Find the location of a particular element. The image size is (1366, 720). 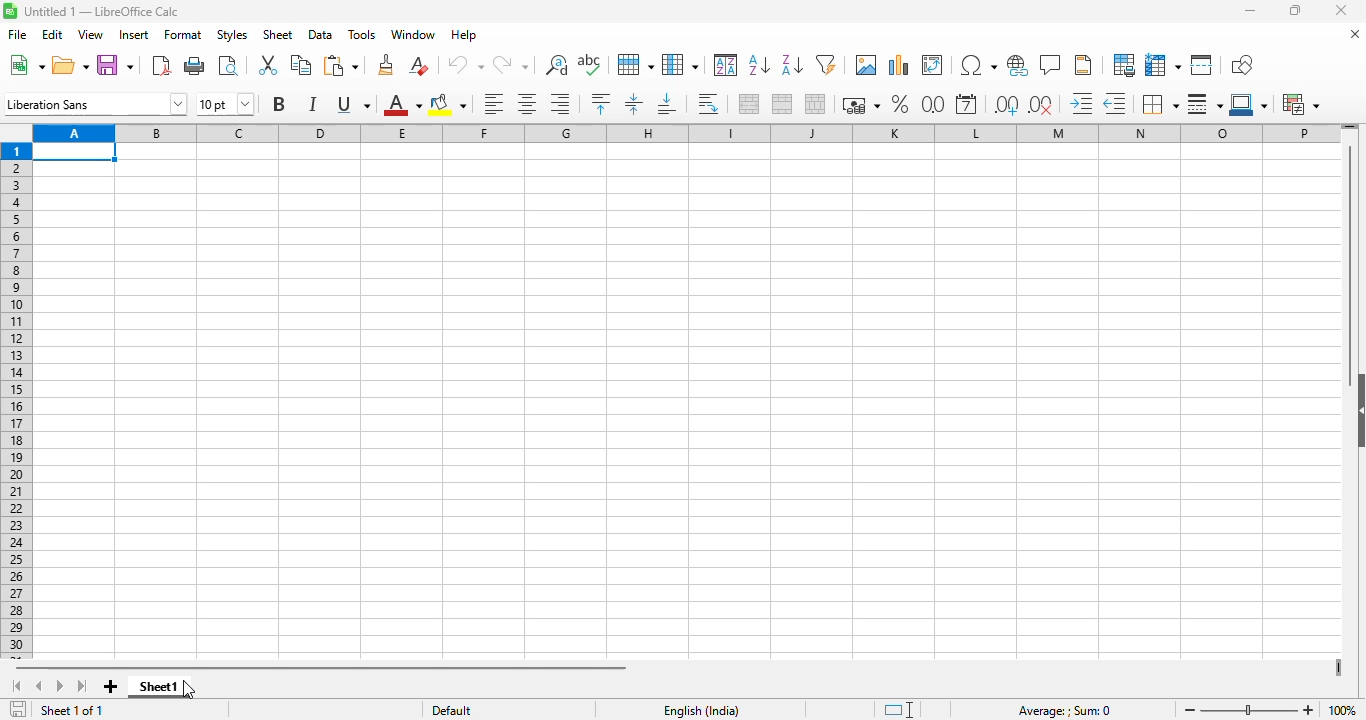

font name is located at coordinates (95, 103).